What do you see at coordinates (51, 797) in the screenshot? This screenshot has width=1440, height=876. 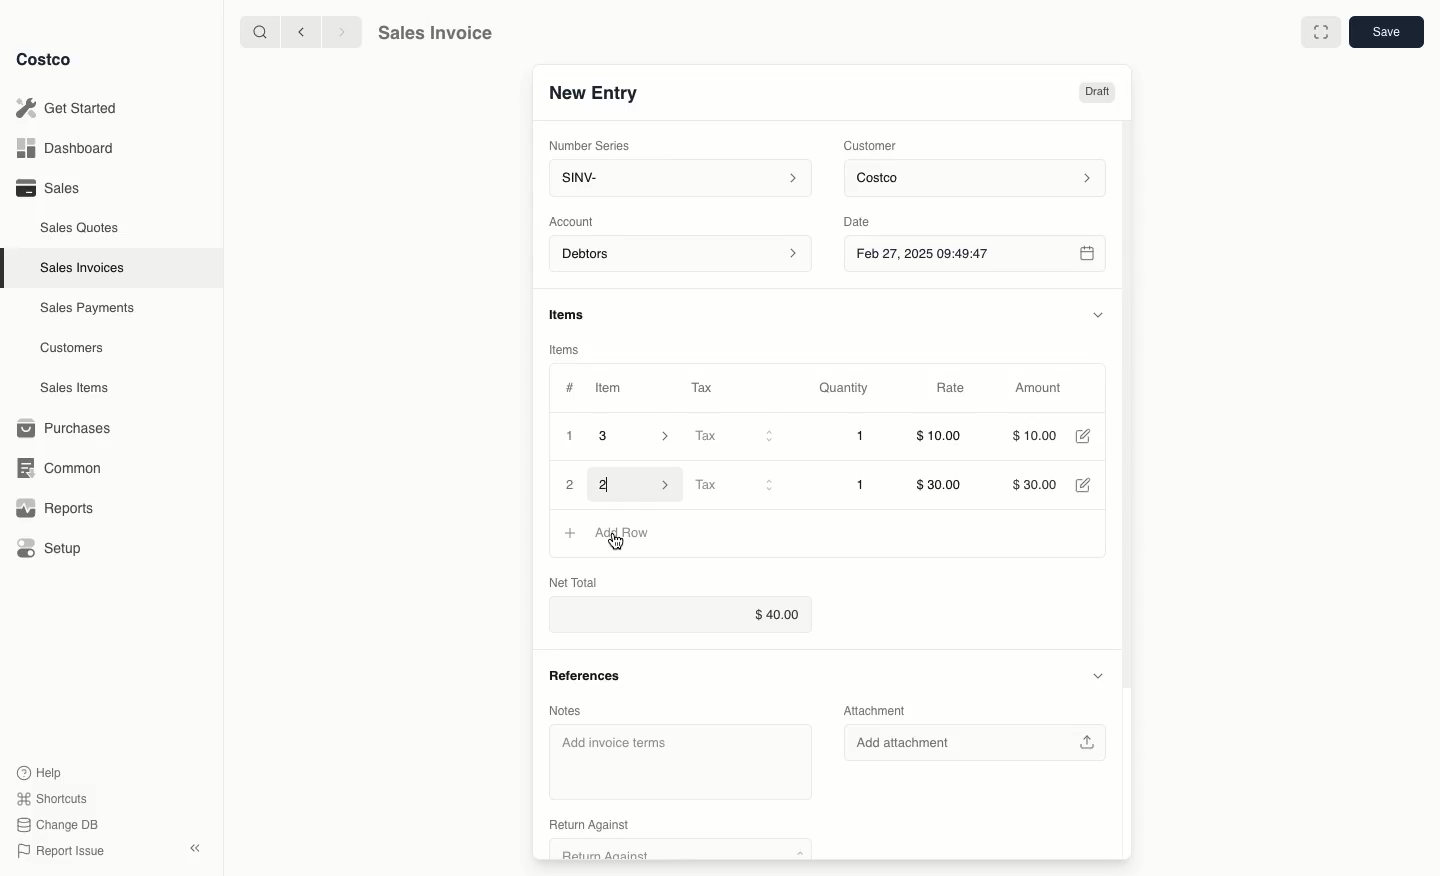 I see `Shortcuts` at bounding box center [51, 797].